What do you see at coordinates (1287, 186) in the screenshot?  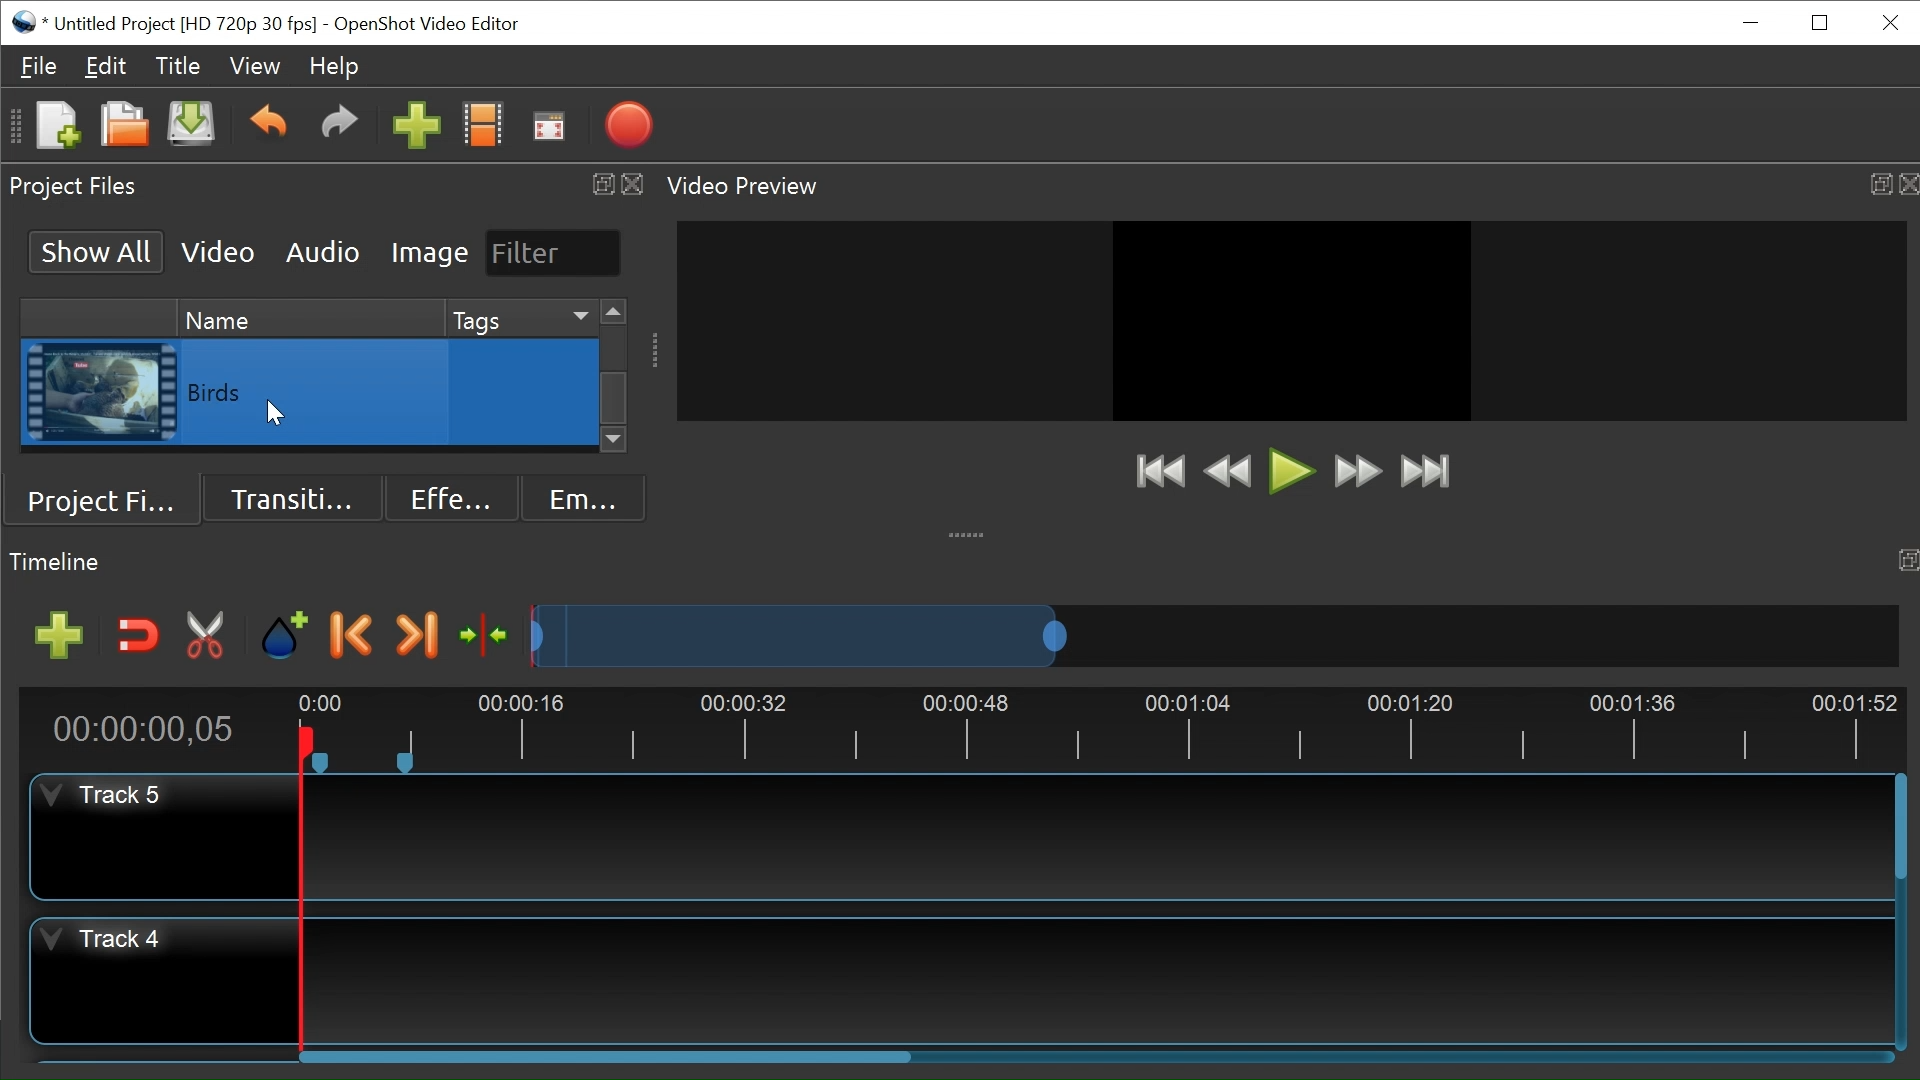 I see `Video Preview` at bounding box center [1287, 186].